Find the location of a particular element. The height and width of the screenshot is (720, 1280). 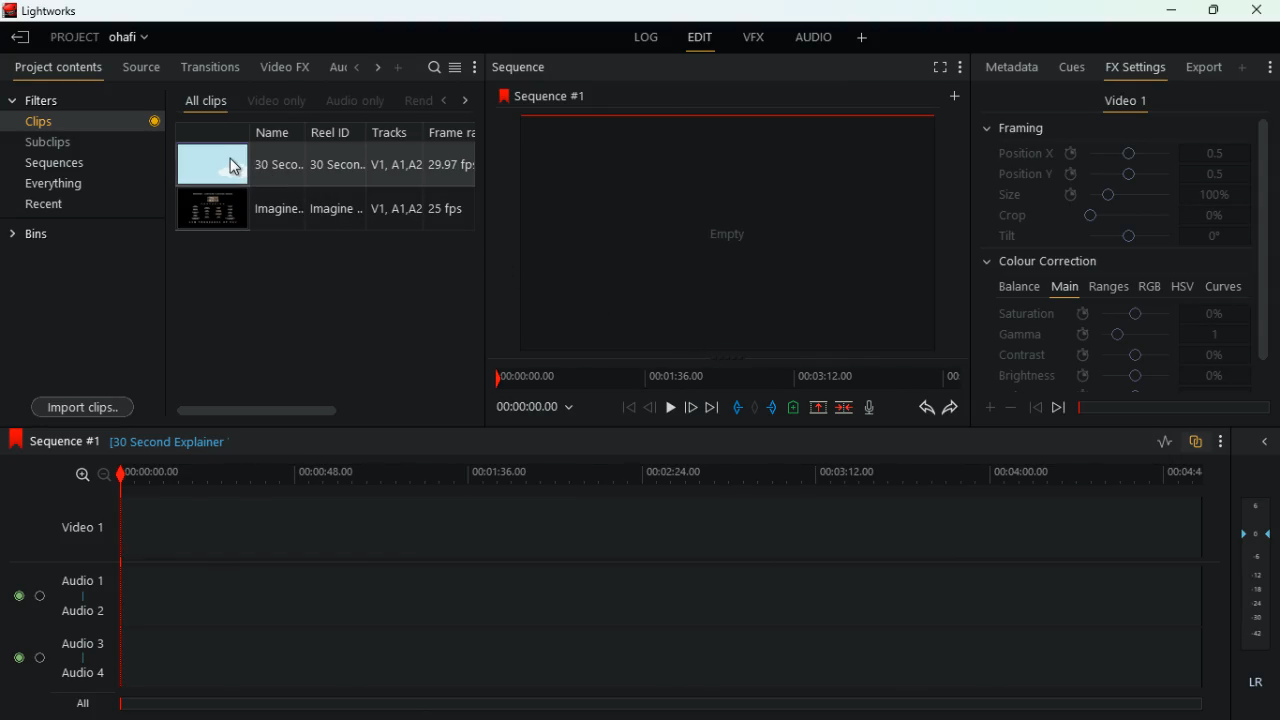

source is located at coordinates (143, 69).